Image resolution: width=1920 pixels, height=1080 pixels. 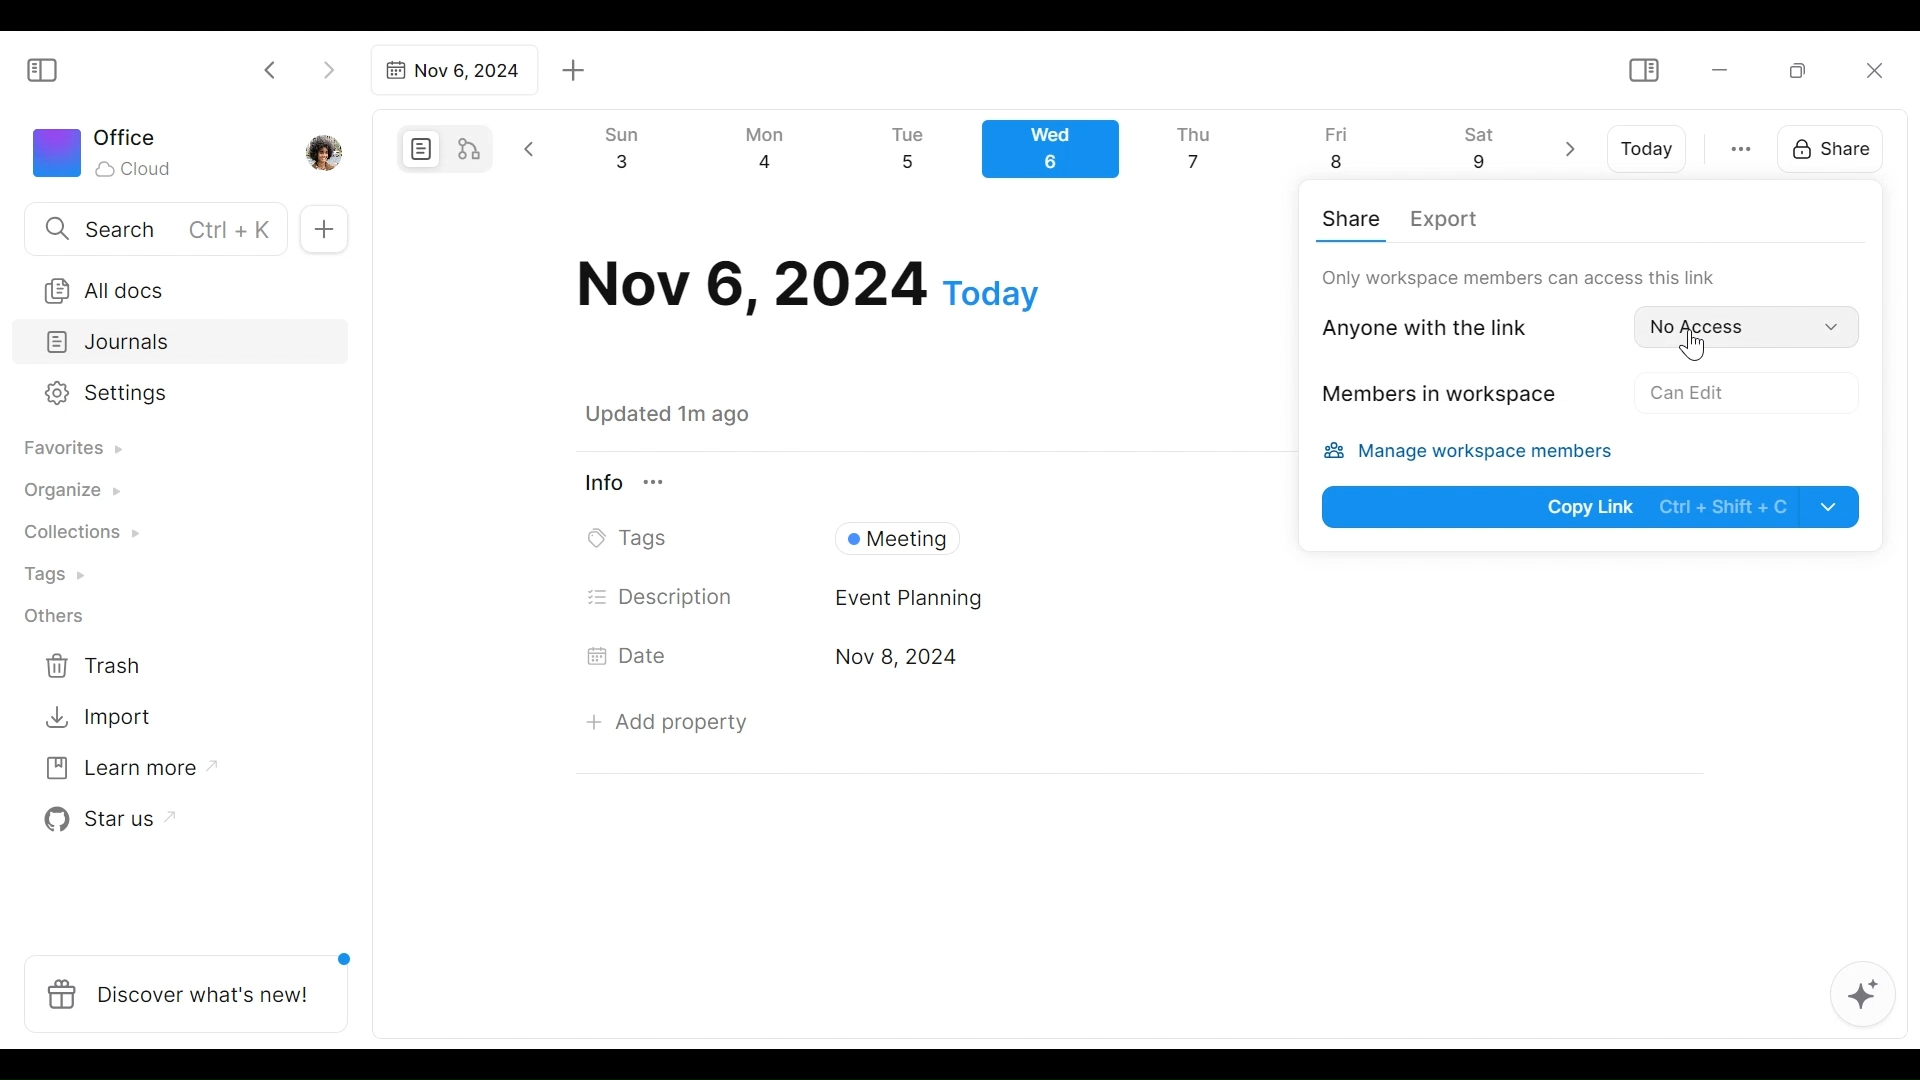 I want to click on Tab, so click(x=451, y=70).